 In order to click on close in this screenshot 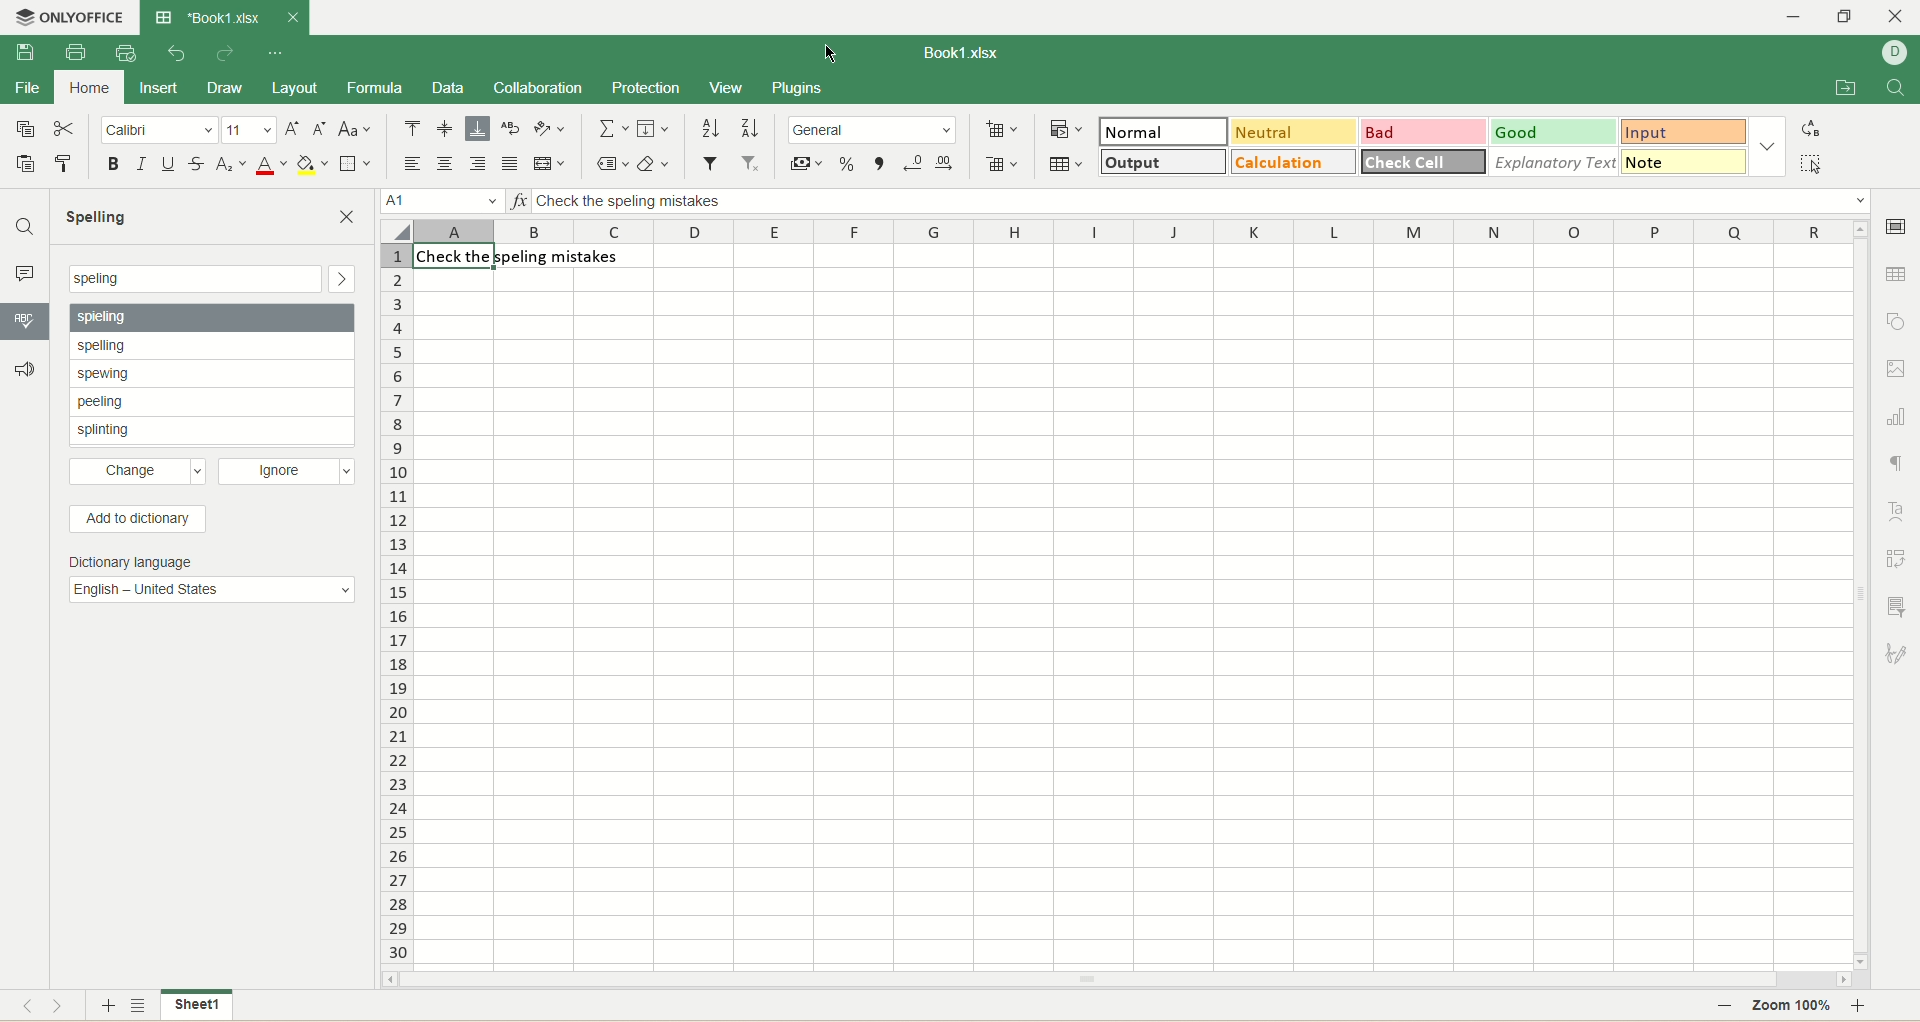, I will do `click(343, 218)`.